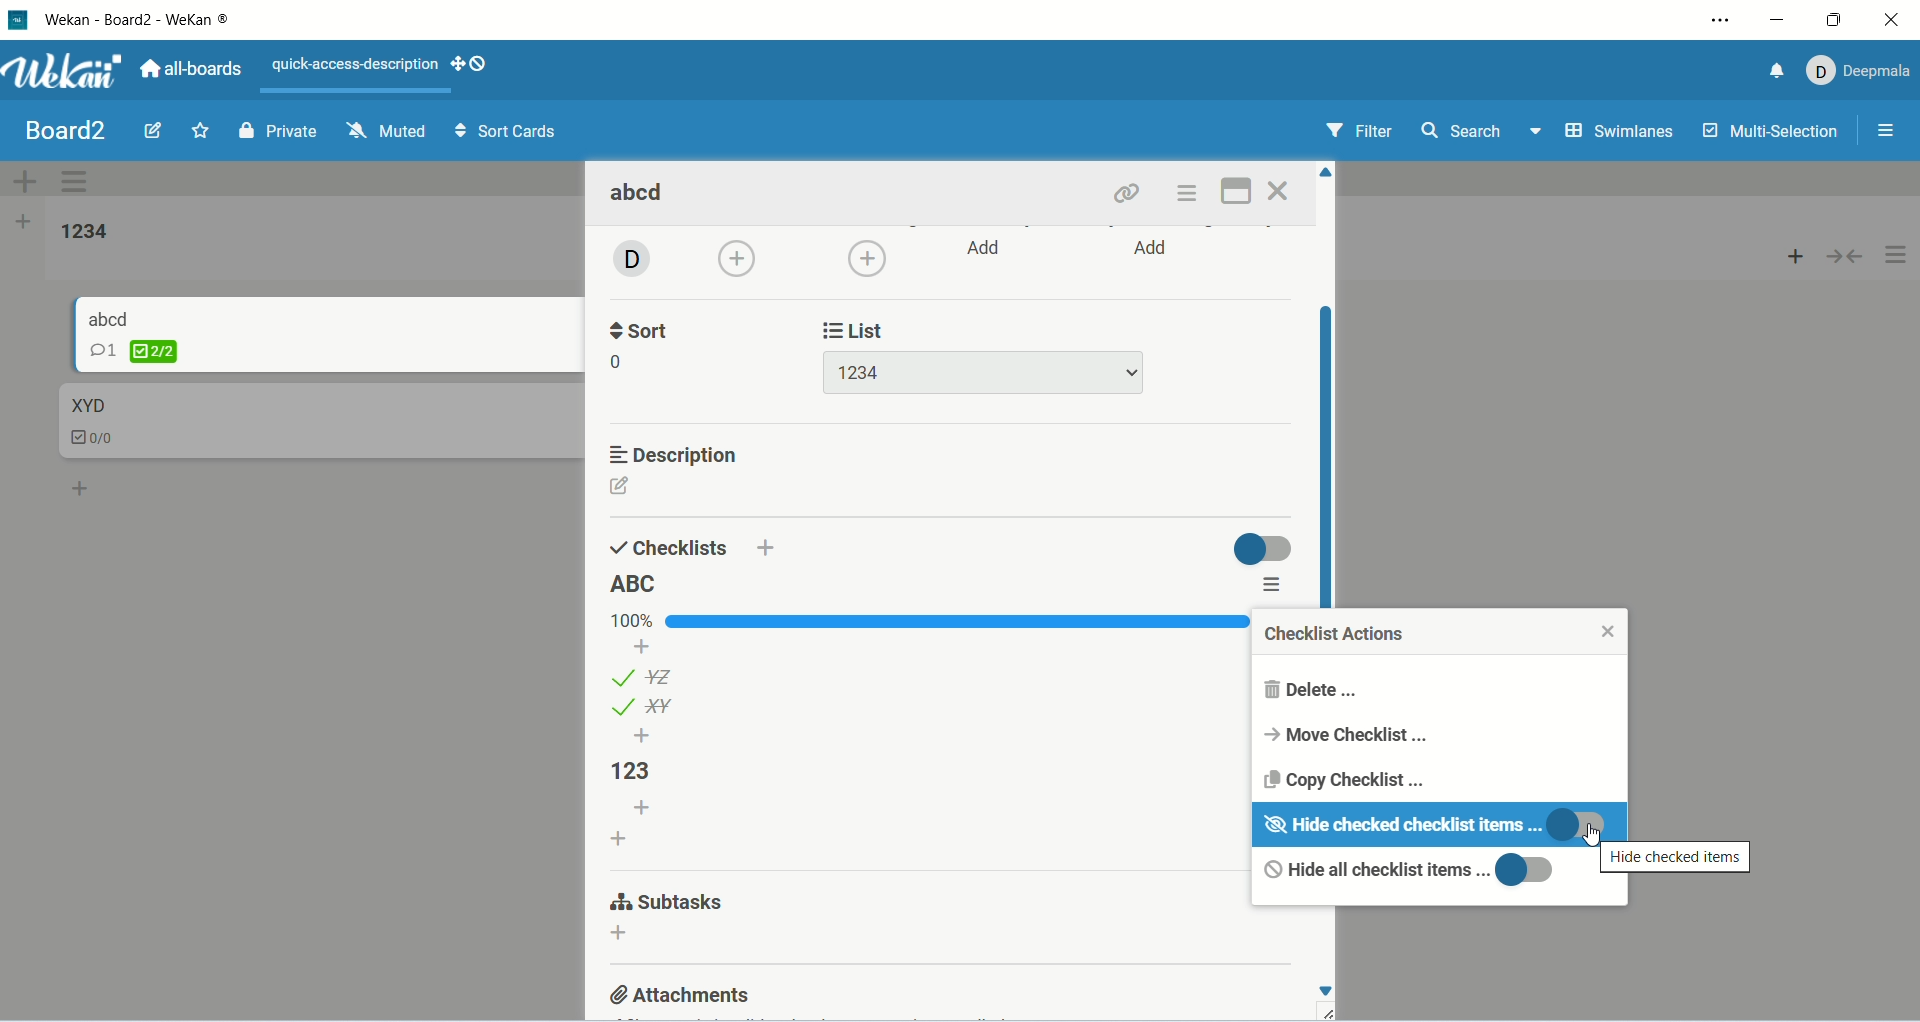 This screenshot has height=1022, width=1920. Describe the element at coordinates (87, 404) in the screenshot. I see `card title` at that location.